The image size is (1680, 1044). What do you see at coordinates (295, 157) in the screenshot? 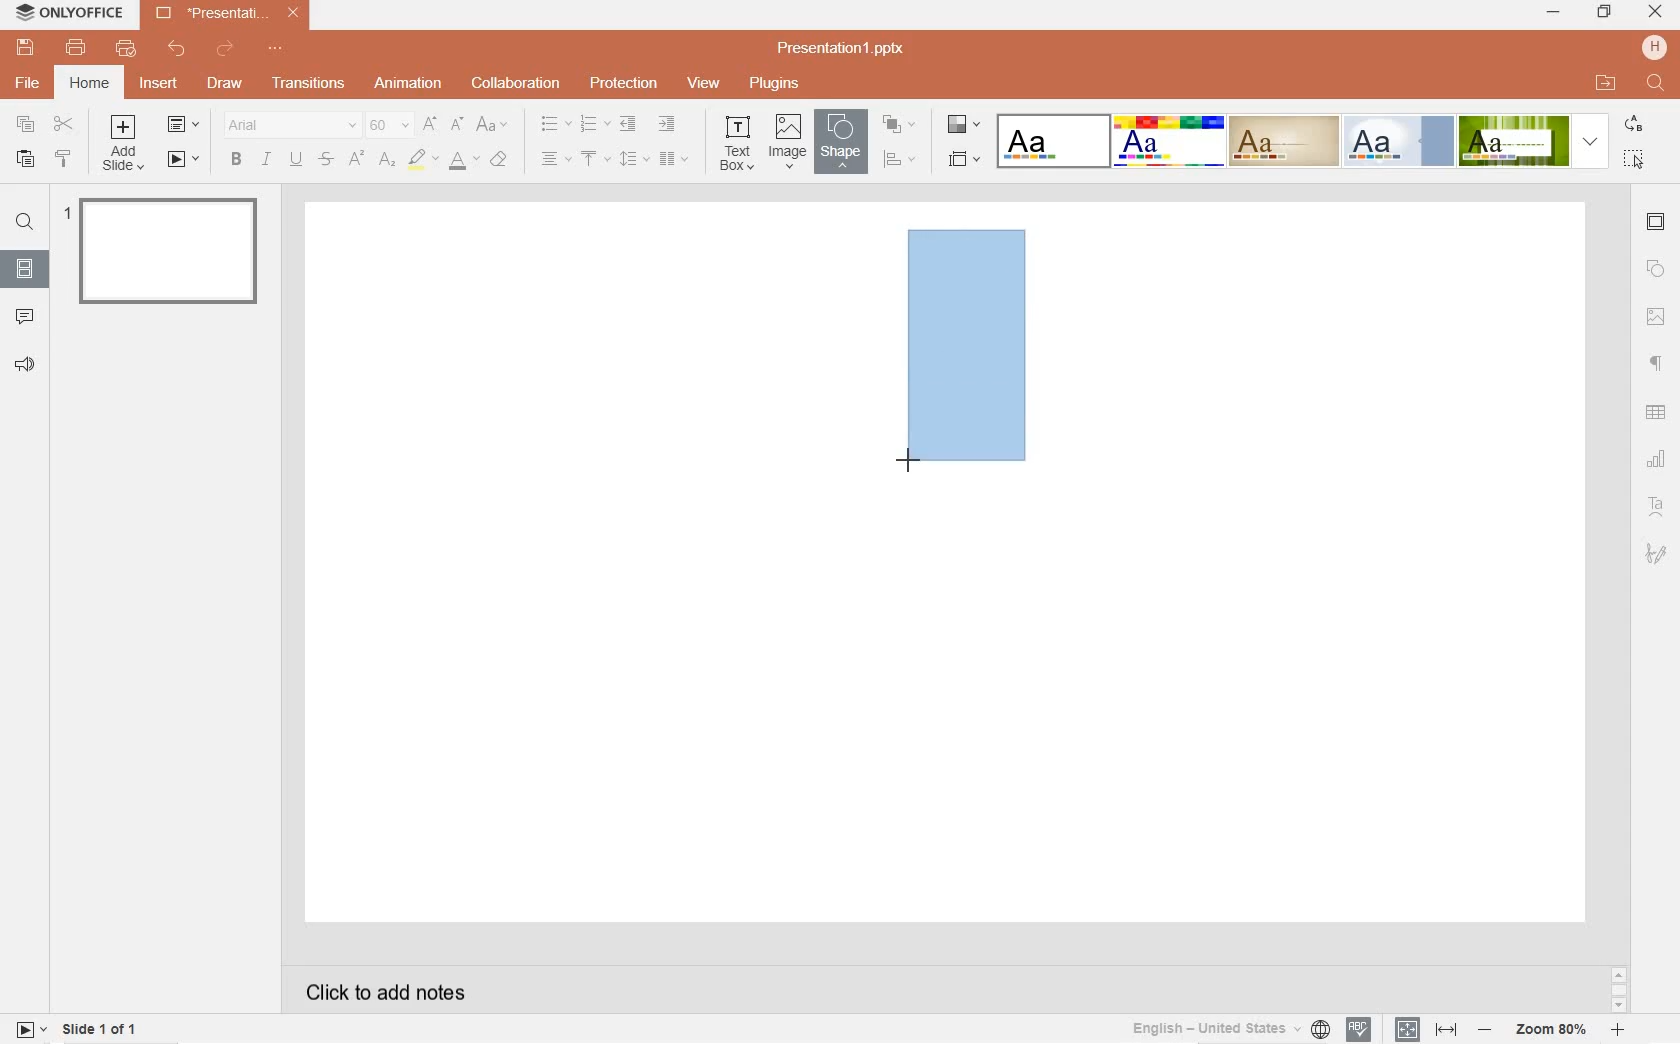
I see `underline` at bounding box center [295, 157].